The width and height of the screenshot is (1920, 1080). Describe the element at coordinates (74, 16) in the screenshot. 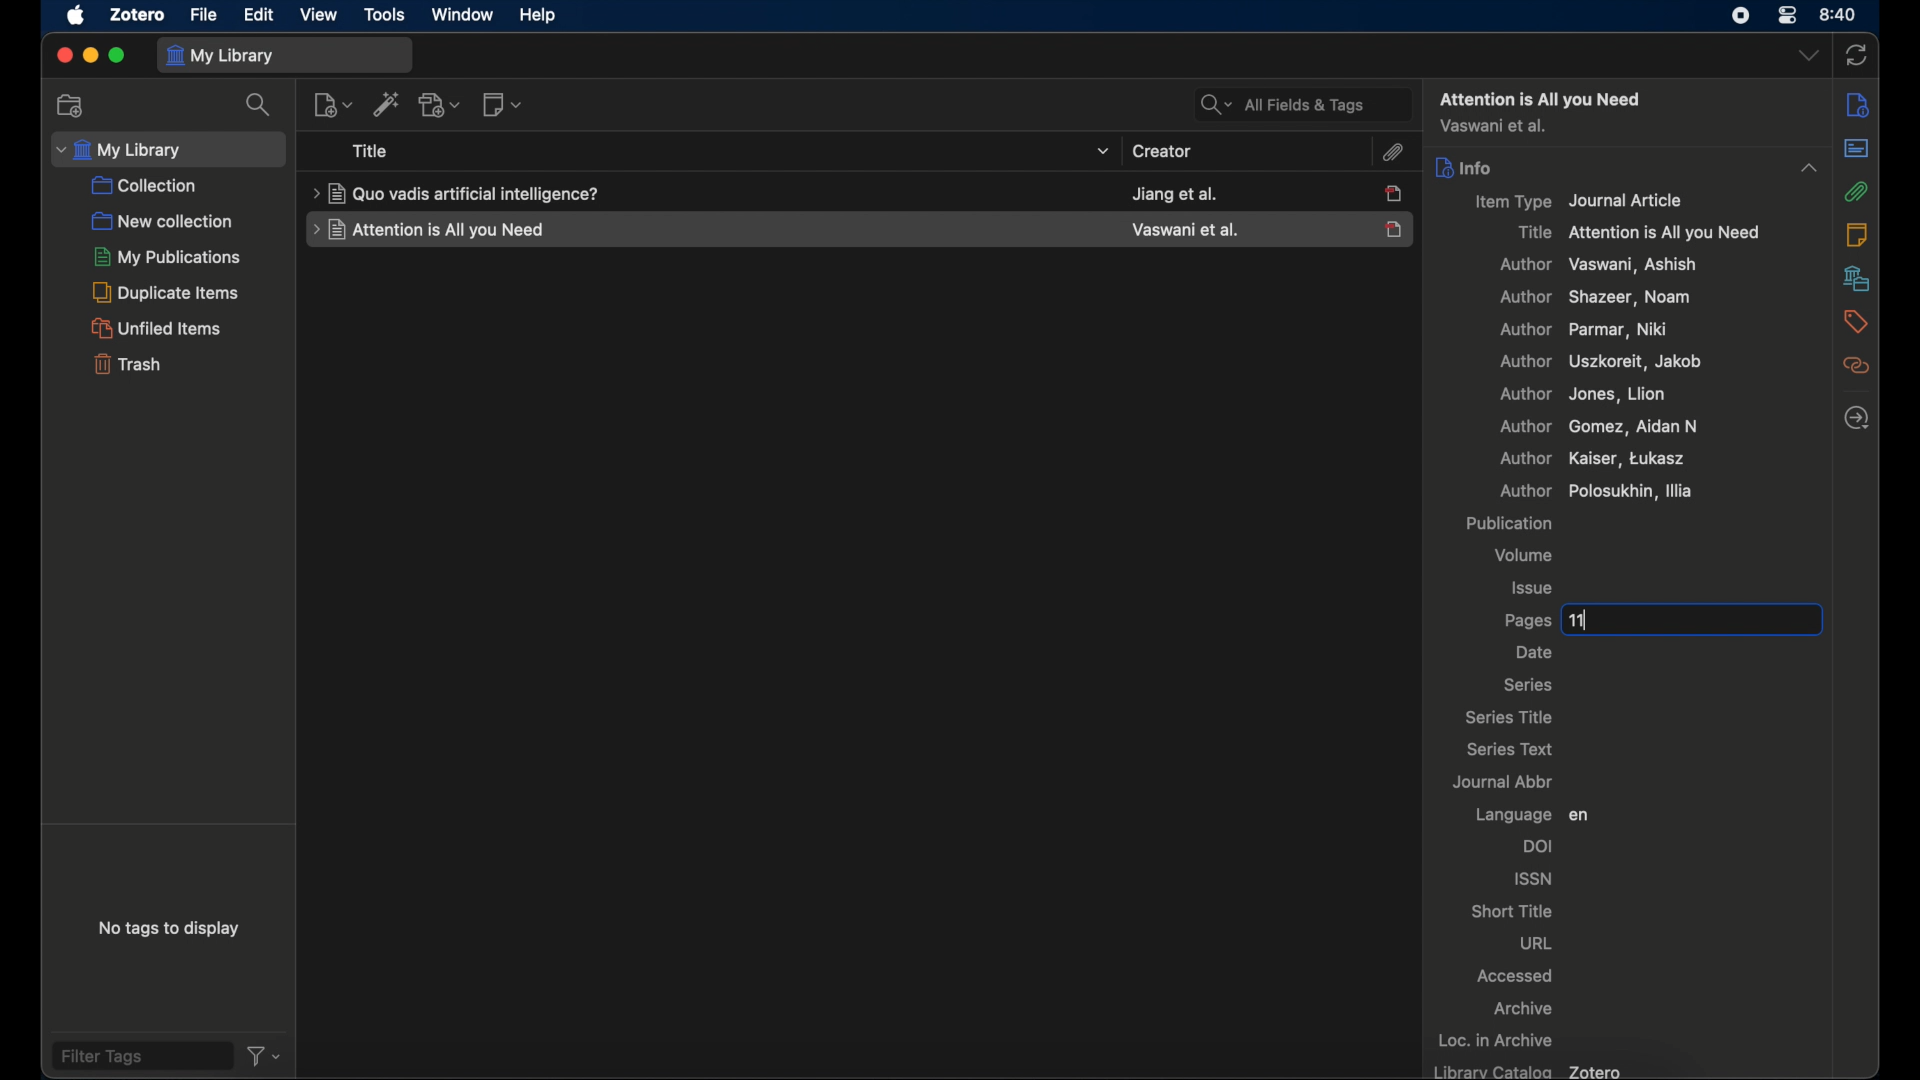

I see `apple icon` at that location.